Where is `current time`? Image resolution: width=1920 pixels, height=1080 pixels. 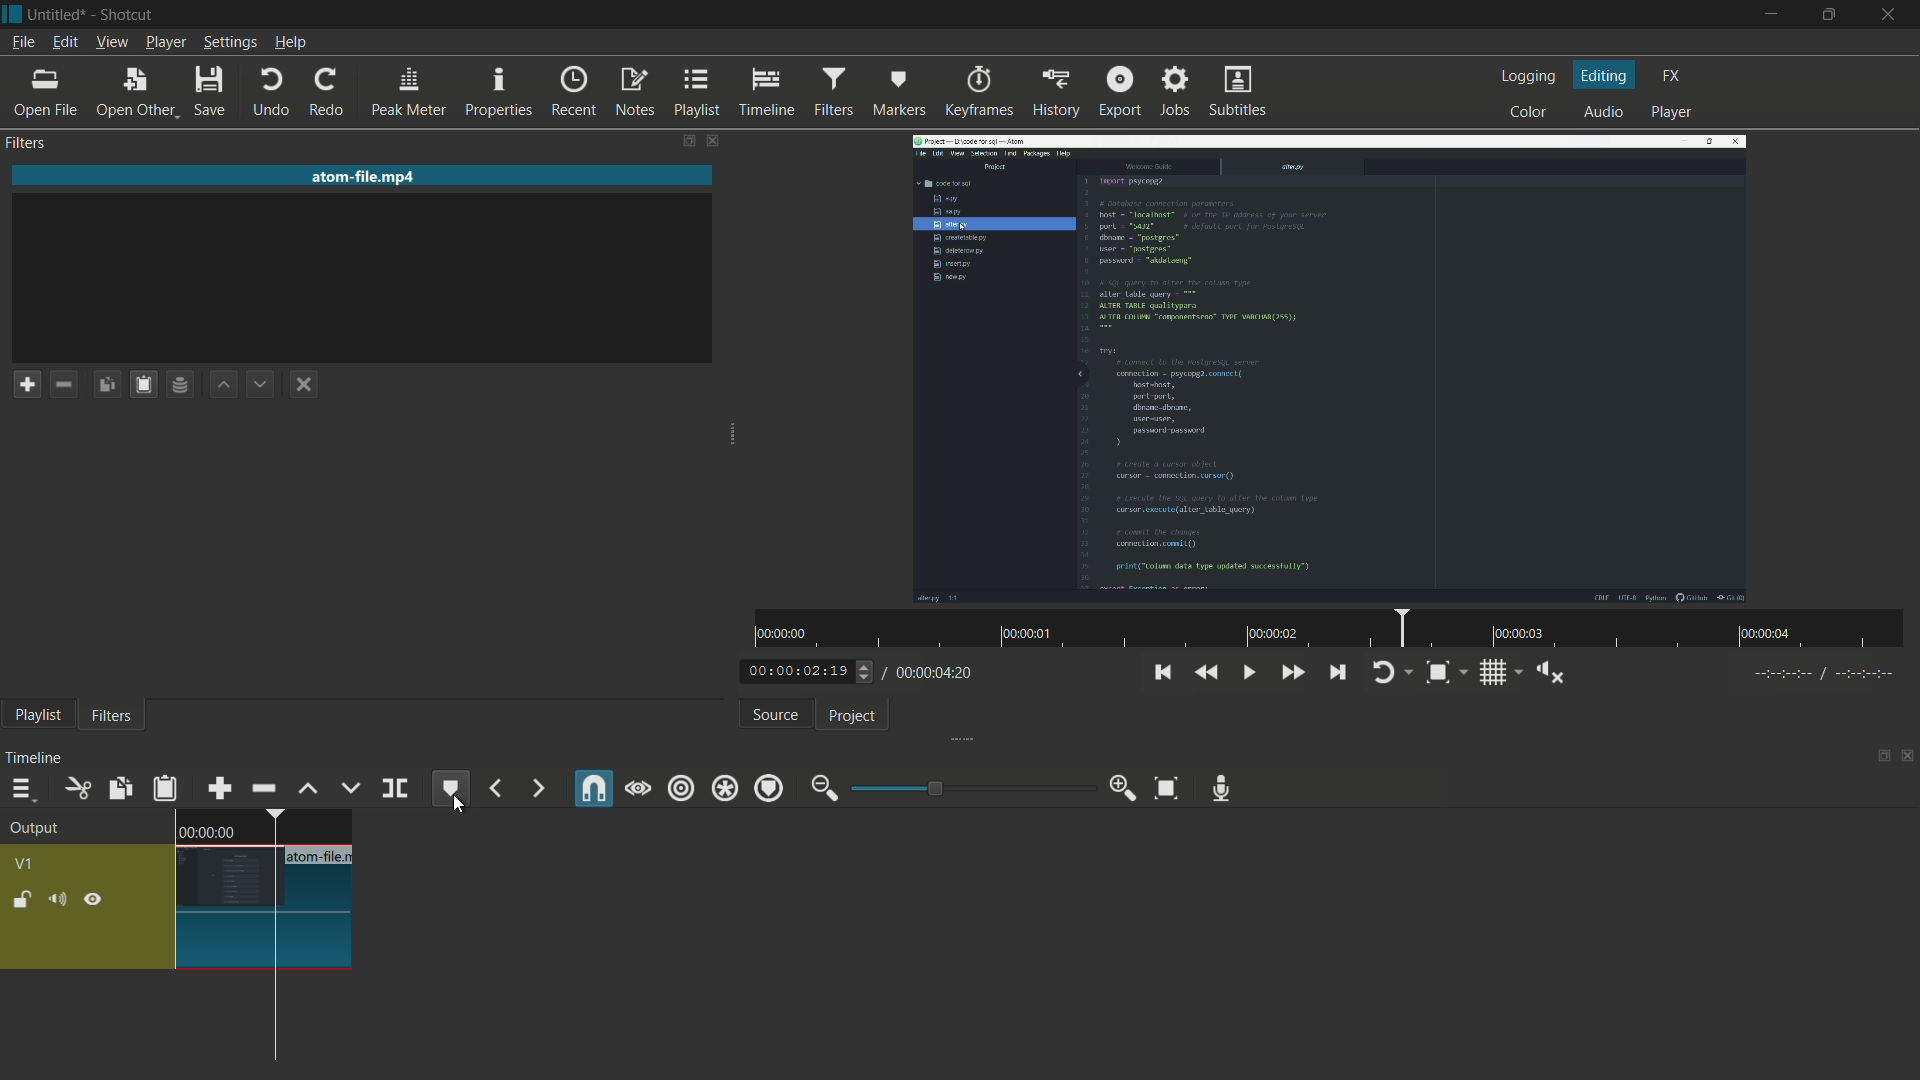
current time is located at coordinates (794, 672).